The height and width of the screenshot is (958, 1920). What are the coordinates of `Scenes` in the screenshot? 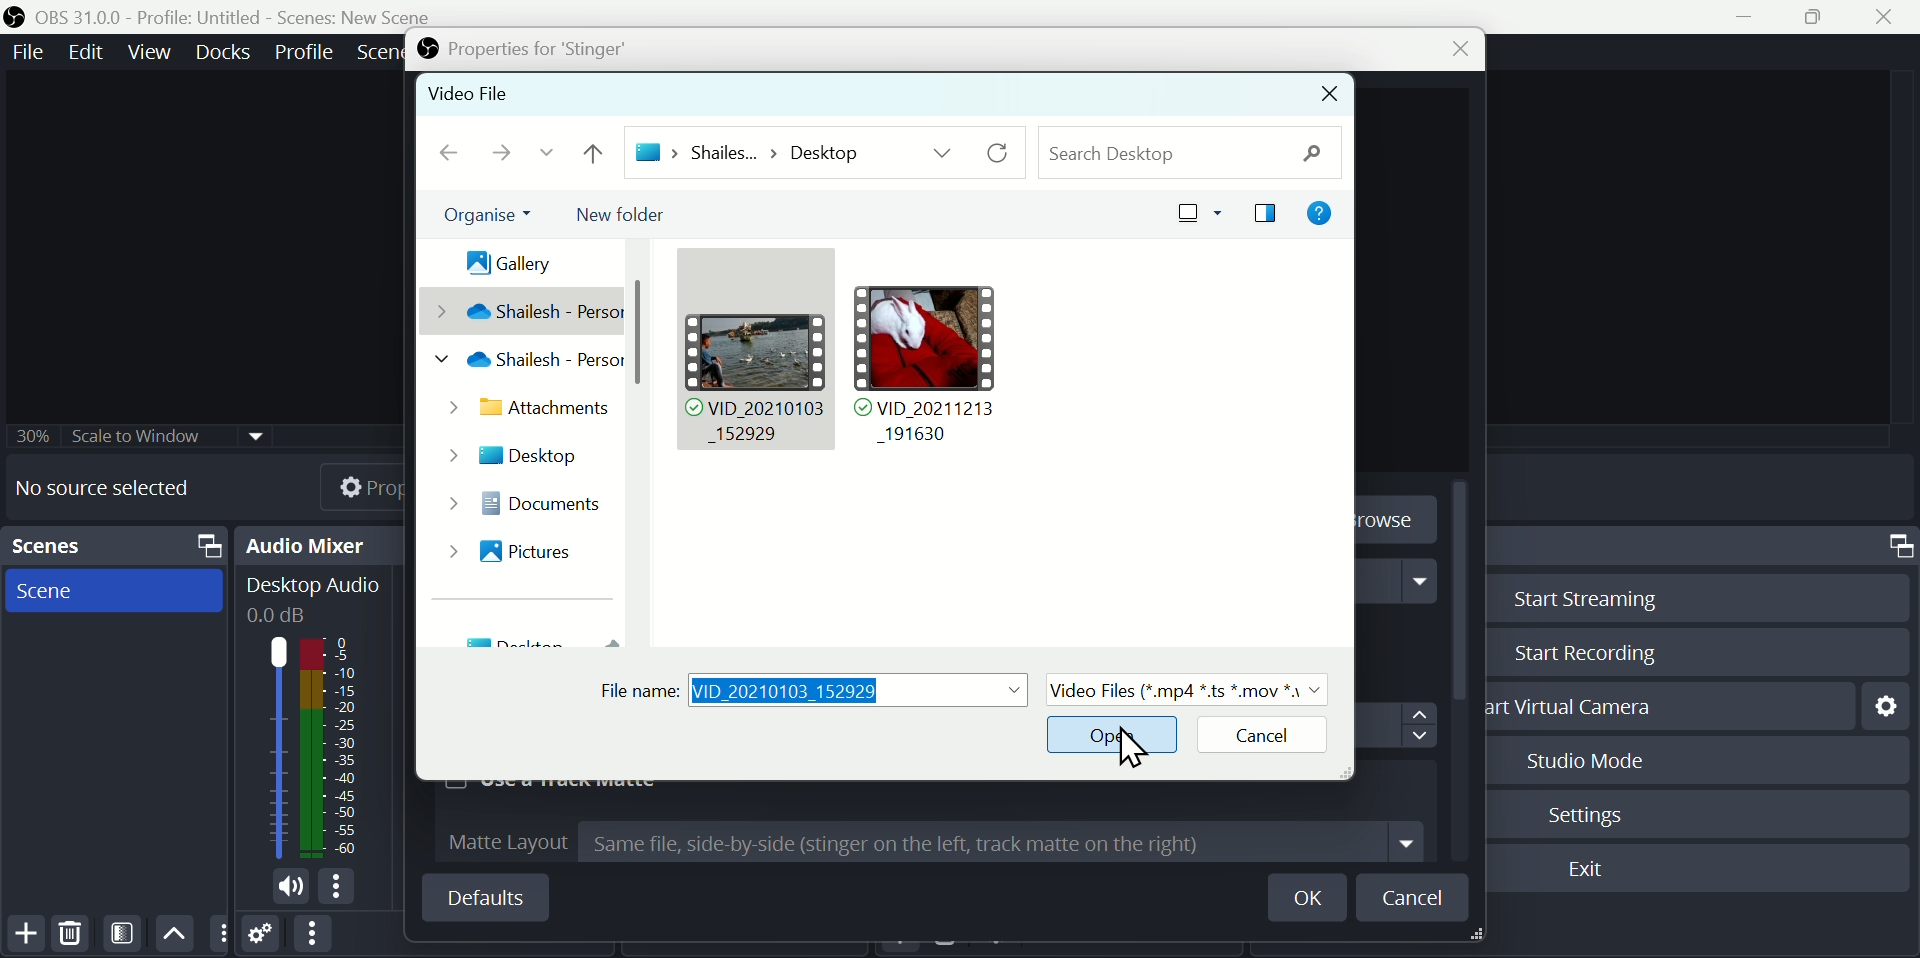 It's located at (119, 546).